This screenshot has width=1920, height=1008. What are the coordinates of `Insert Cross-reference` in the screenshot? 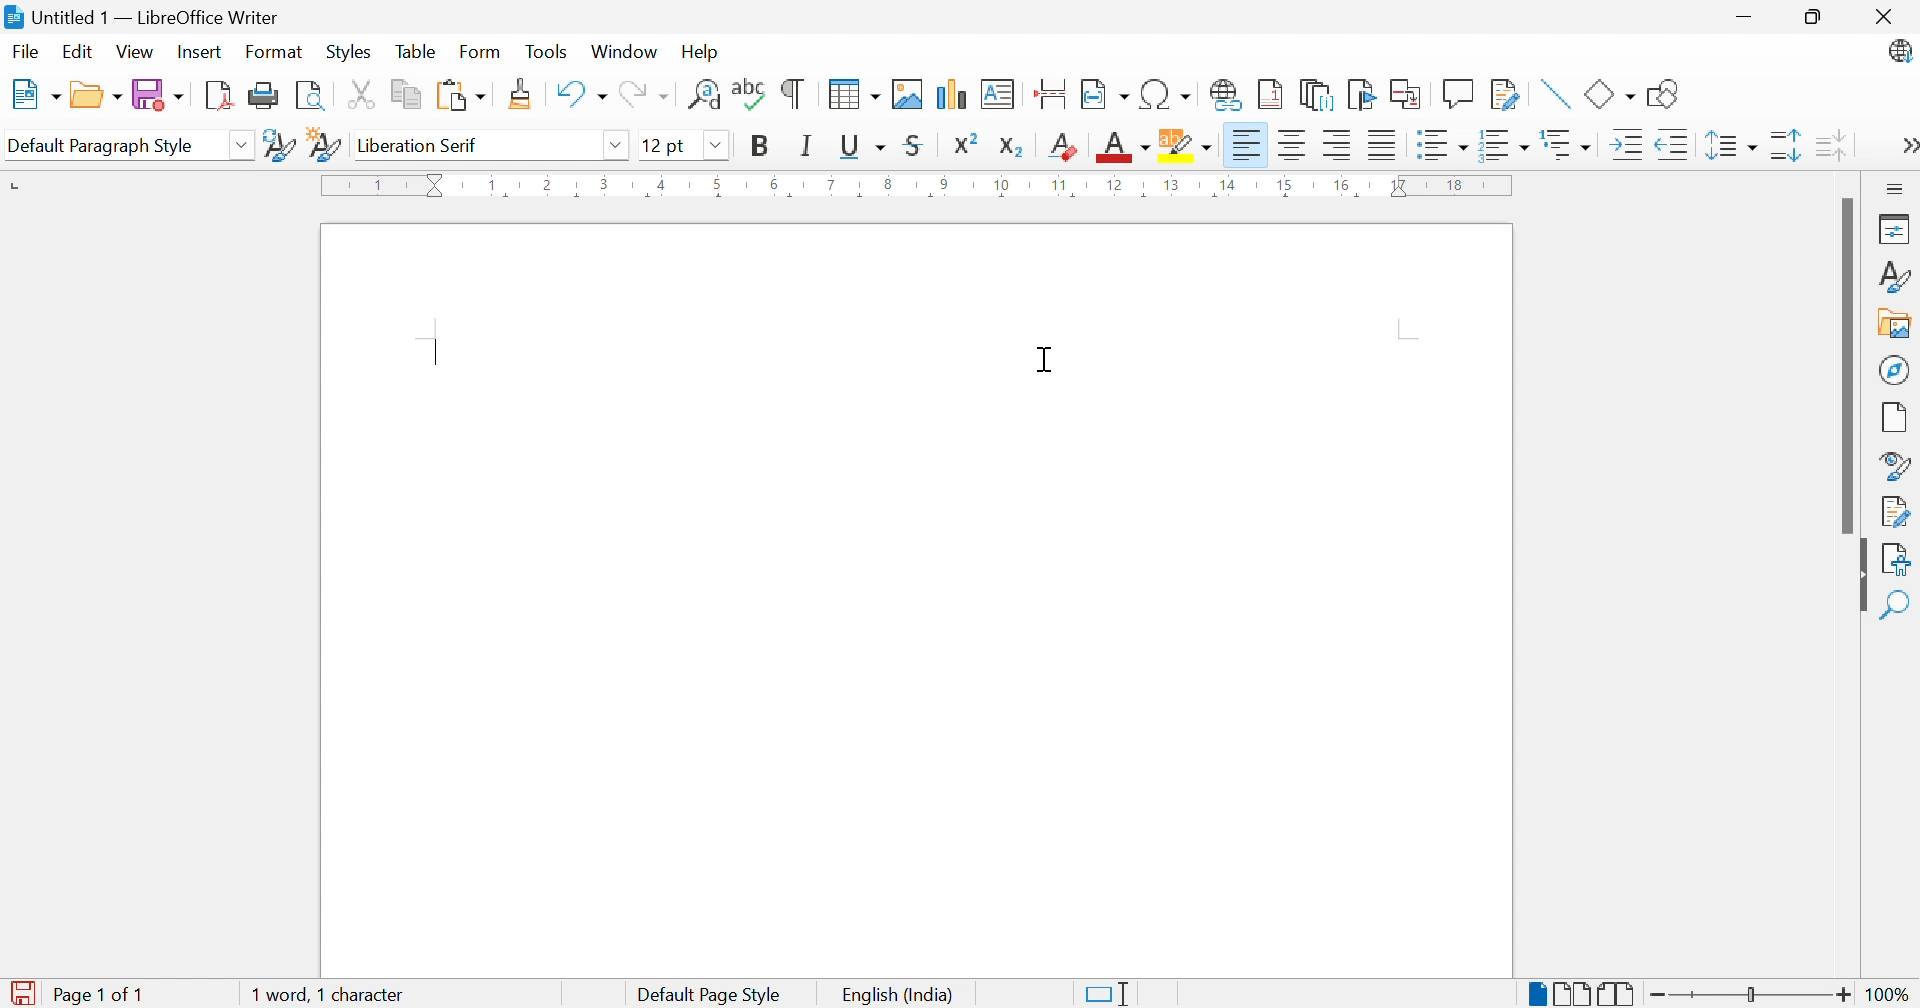 It's located at (1407, 94).